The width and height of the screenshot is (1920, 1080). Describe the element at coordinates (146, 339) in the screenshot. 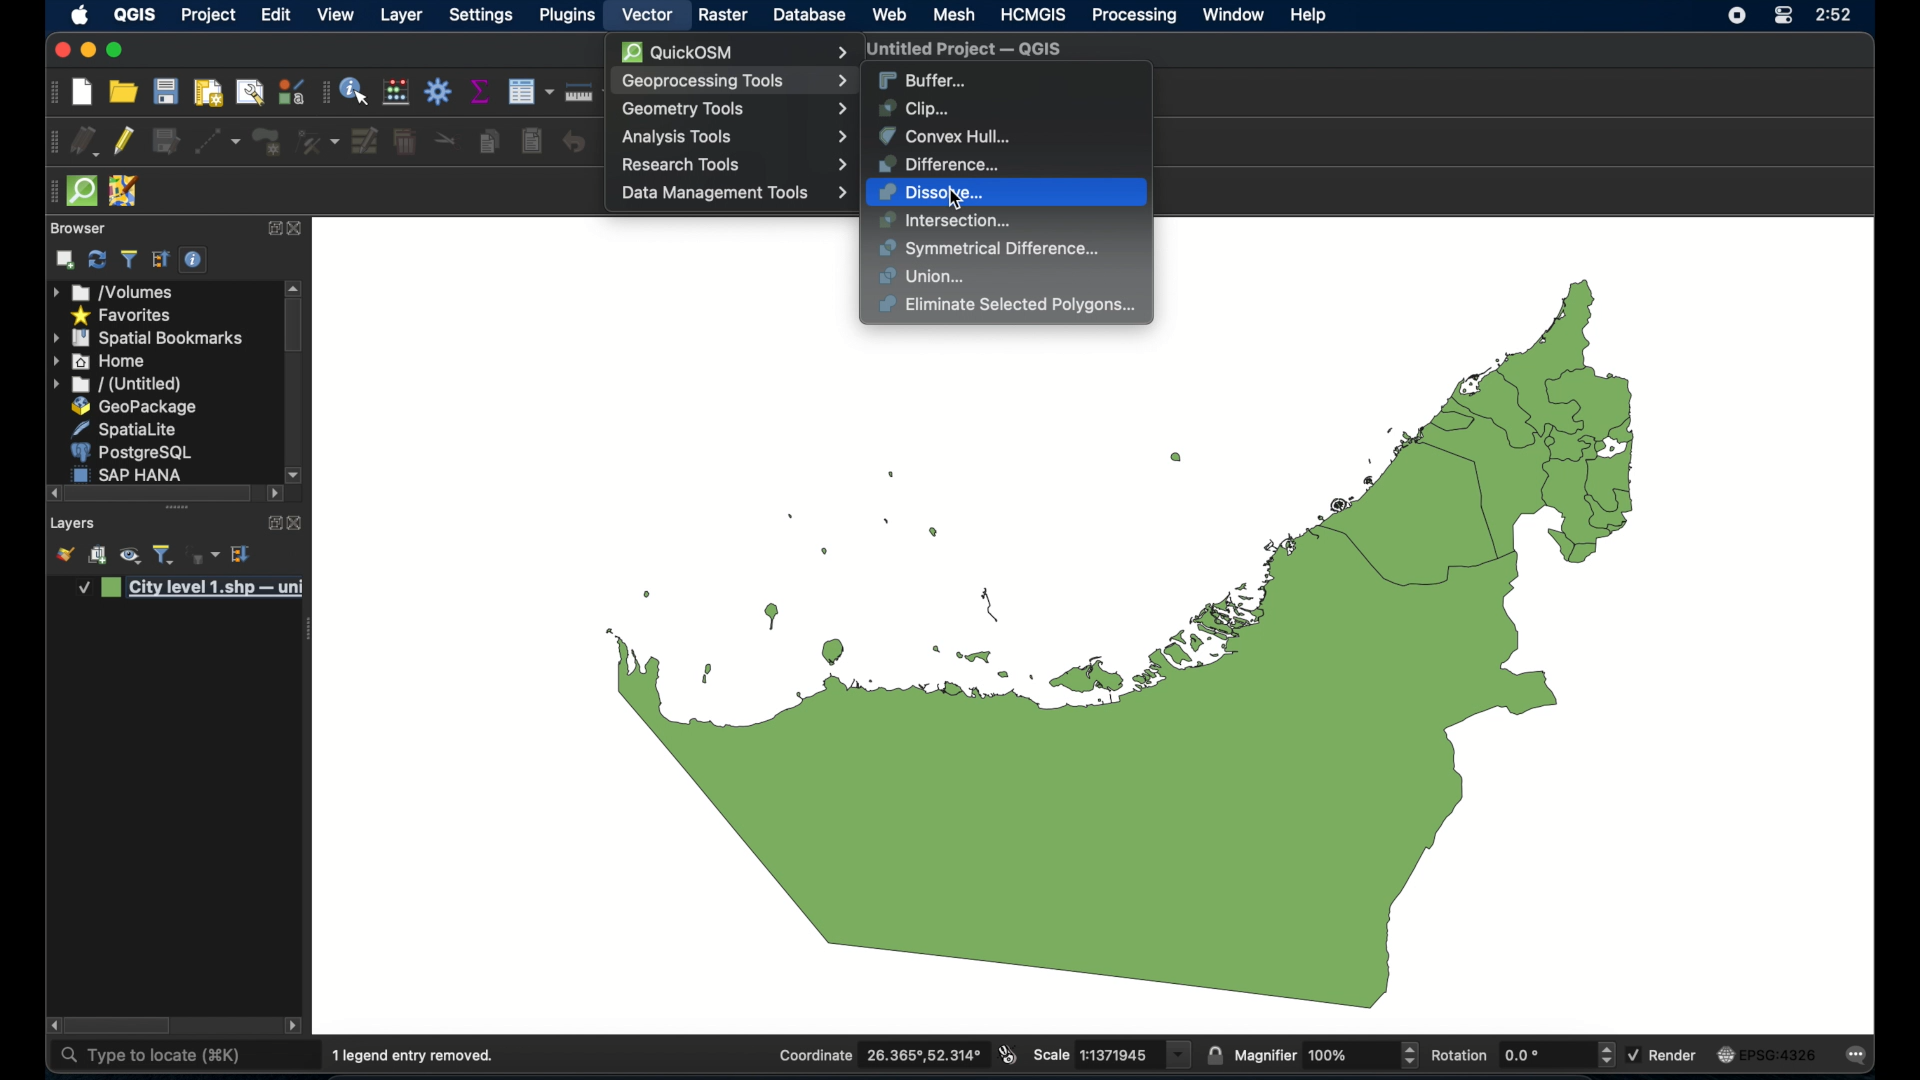

I see `spatial bookmarks` at that location.